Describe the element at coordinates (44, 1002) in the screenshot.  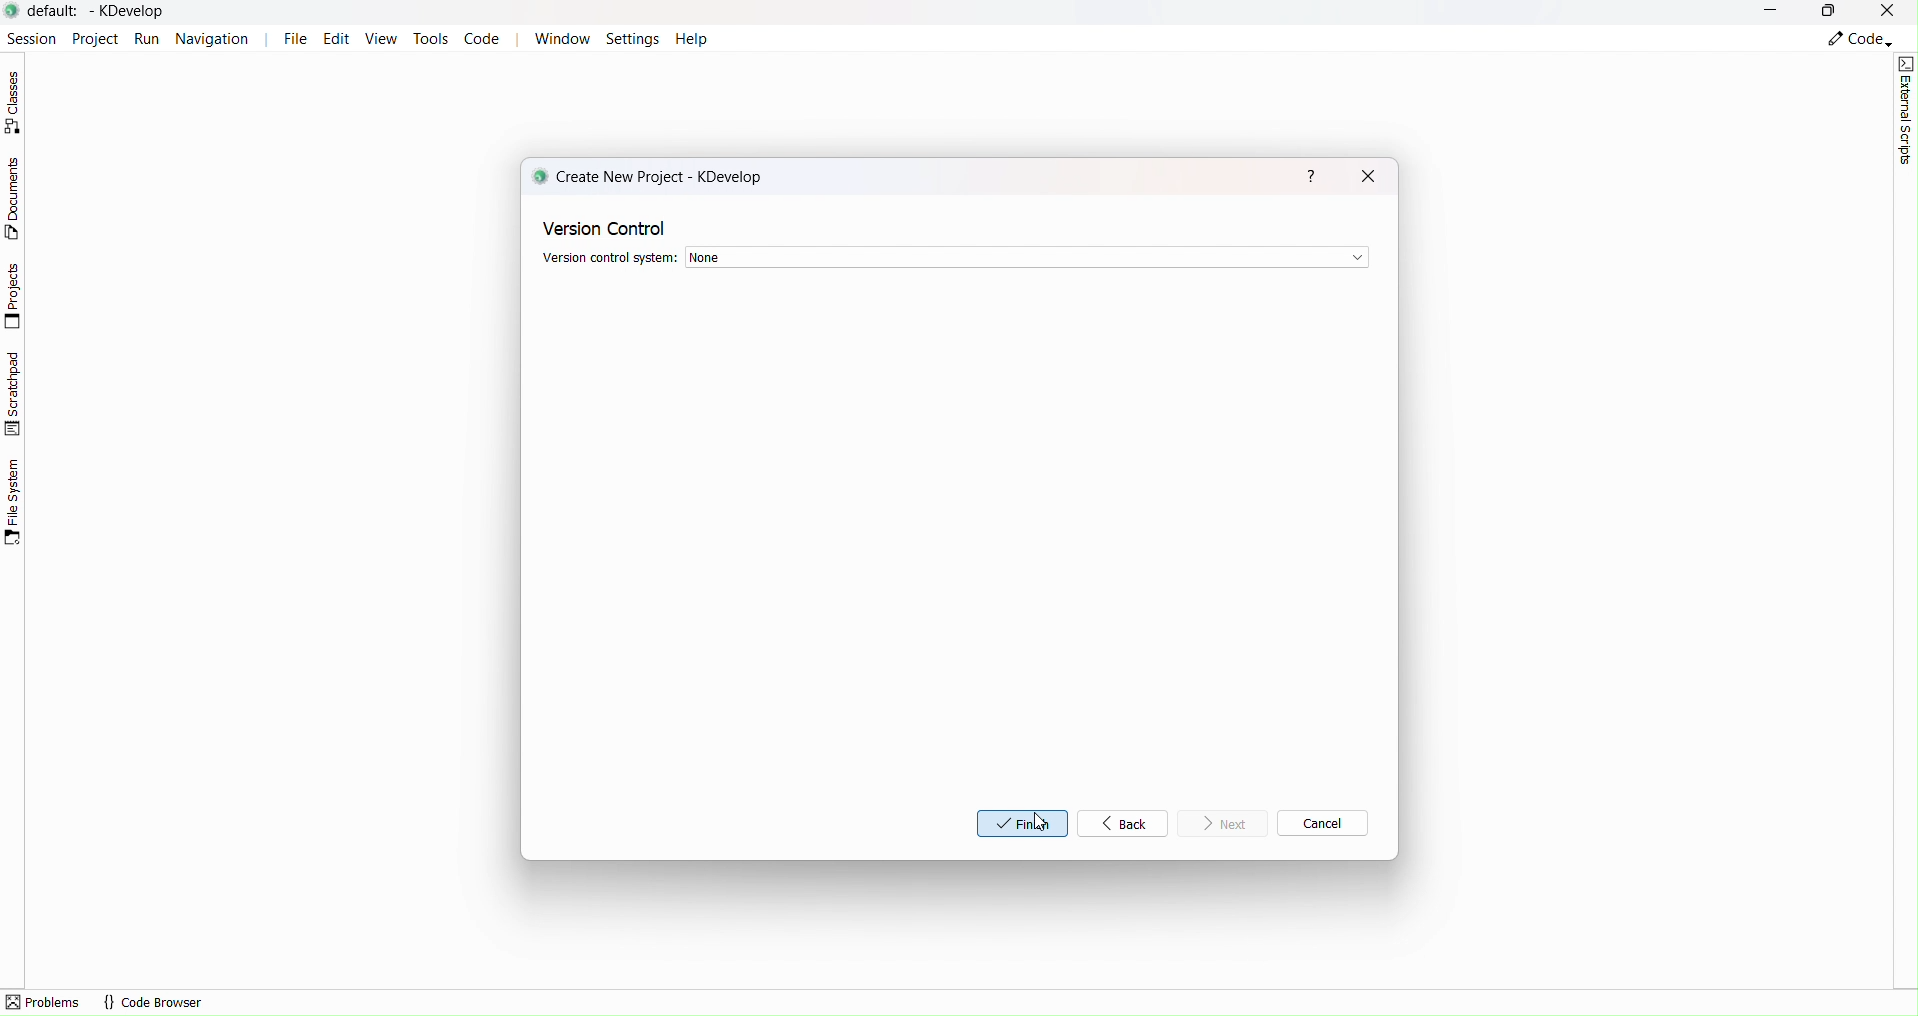
I see `problems` at that location.